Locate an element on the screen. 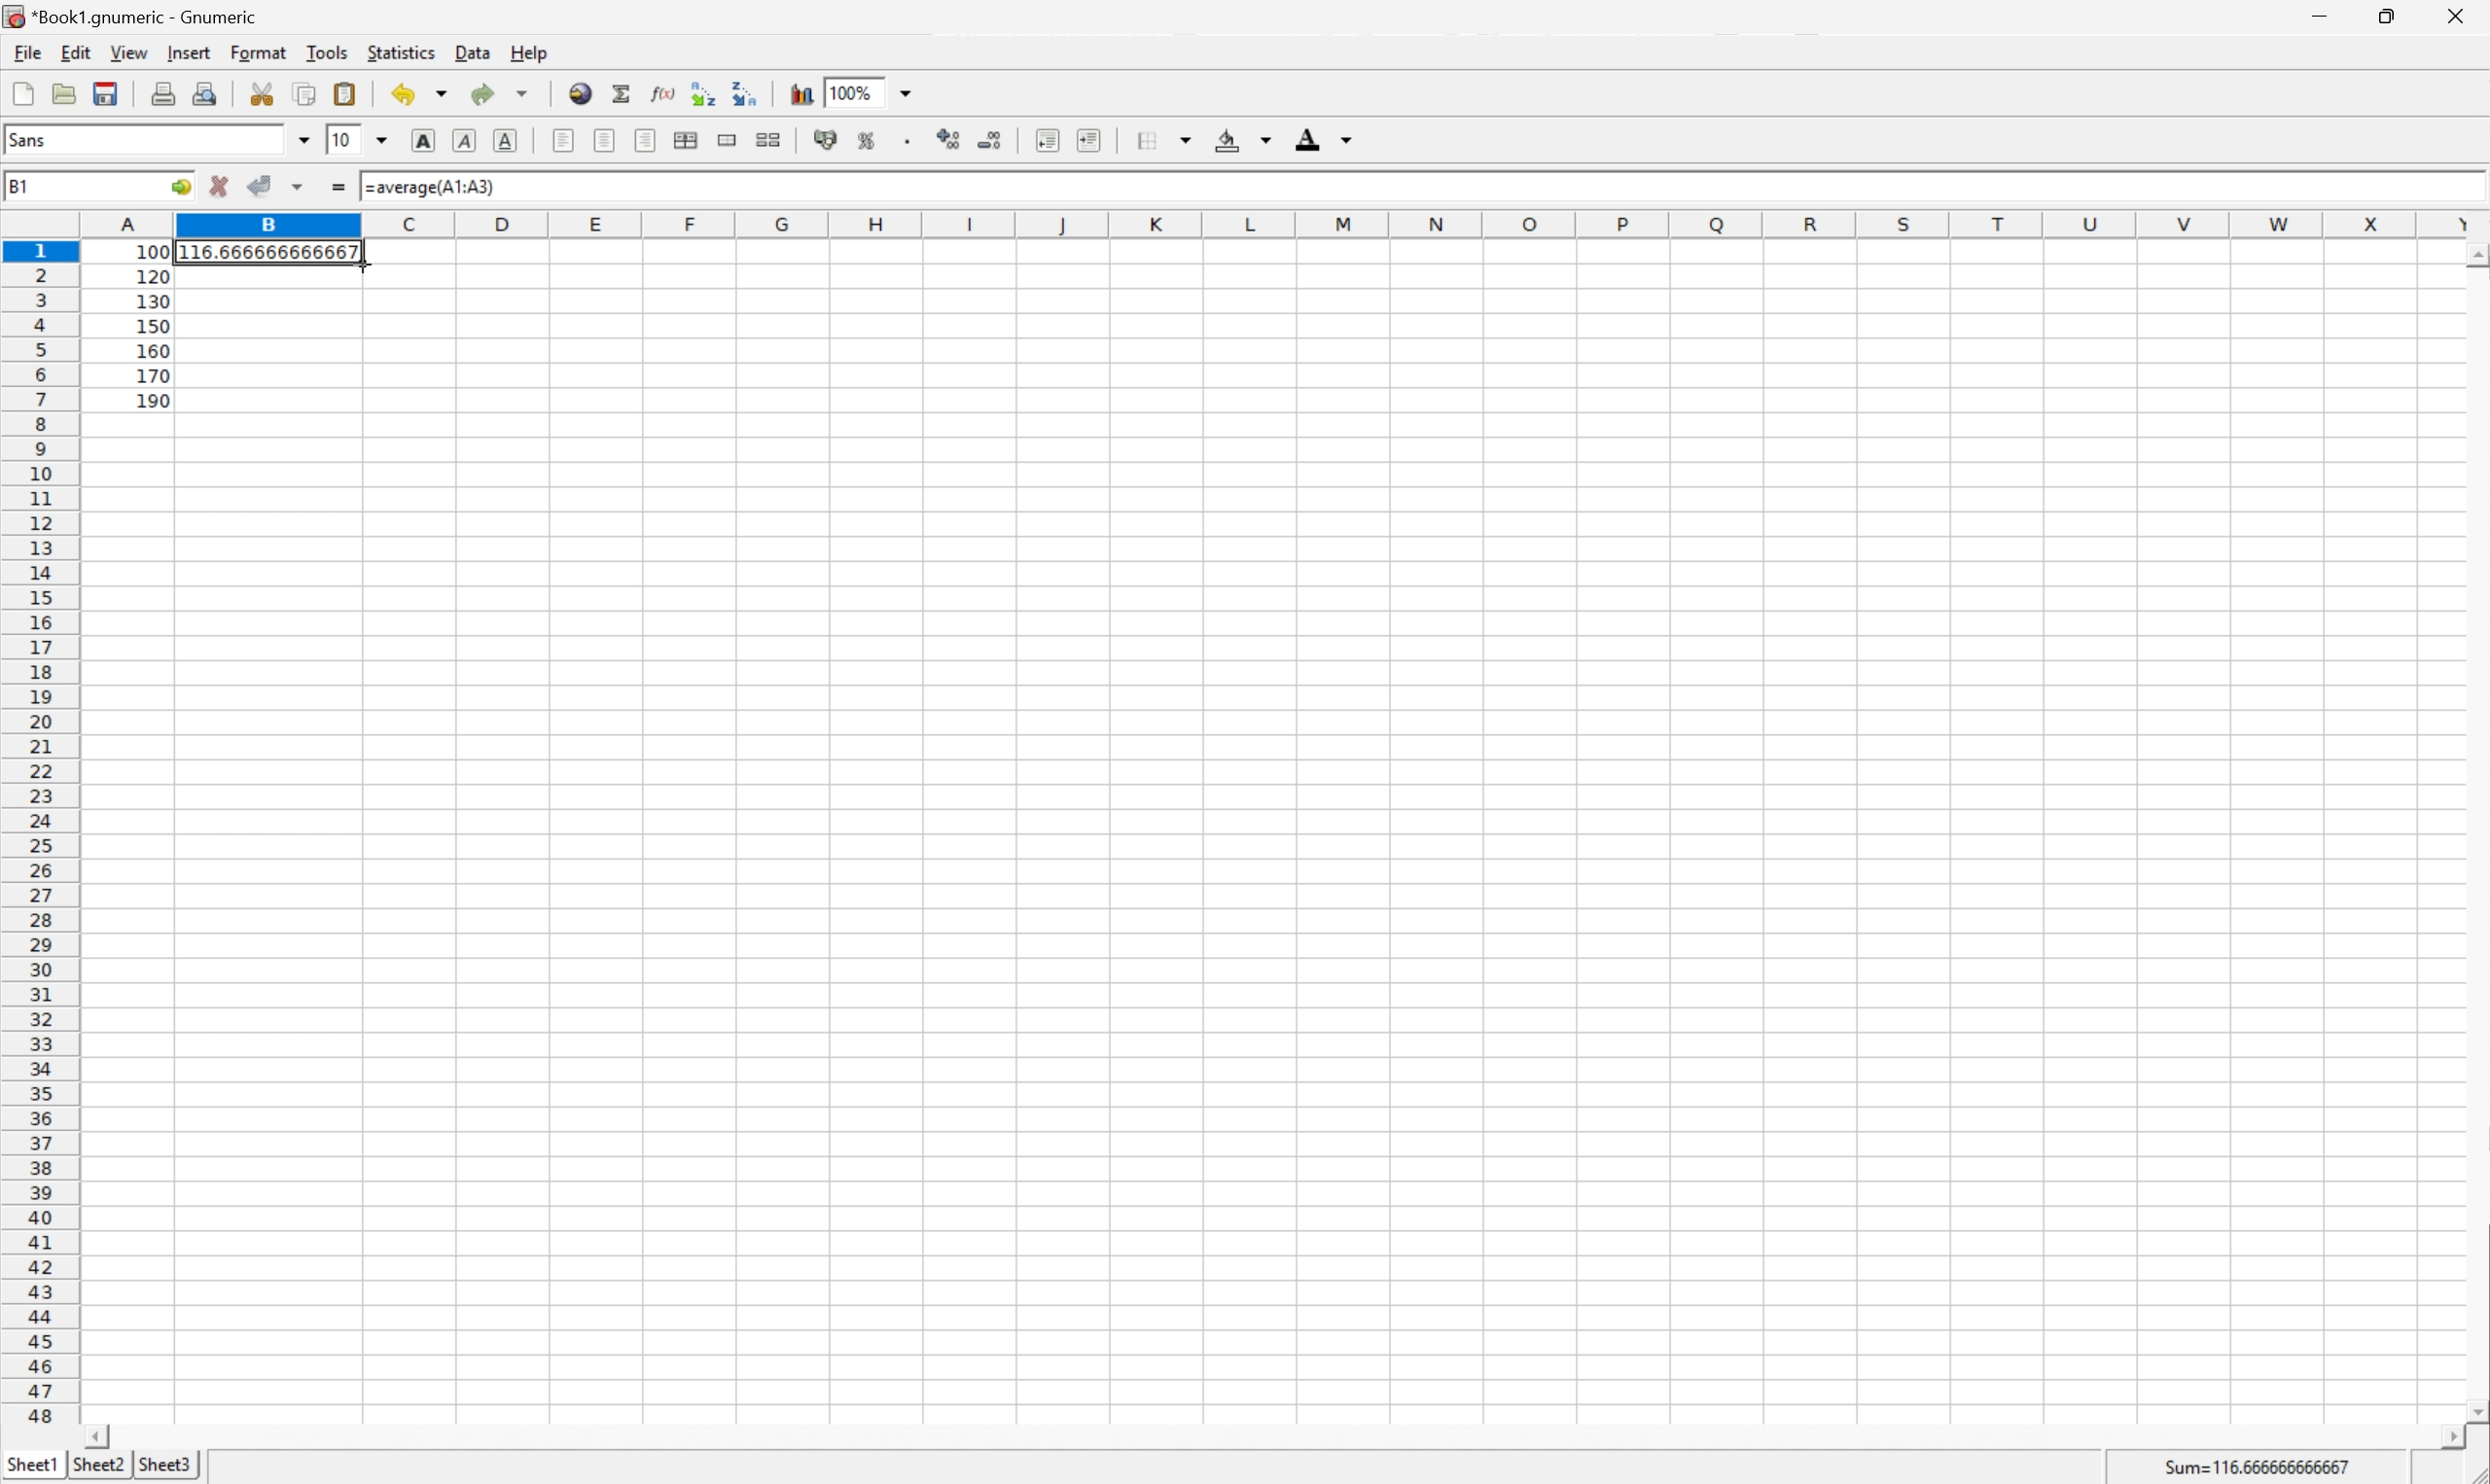 This screenshot has width=2490, height=1484. Sheet1 is located at coordinates (28, 1465).